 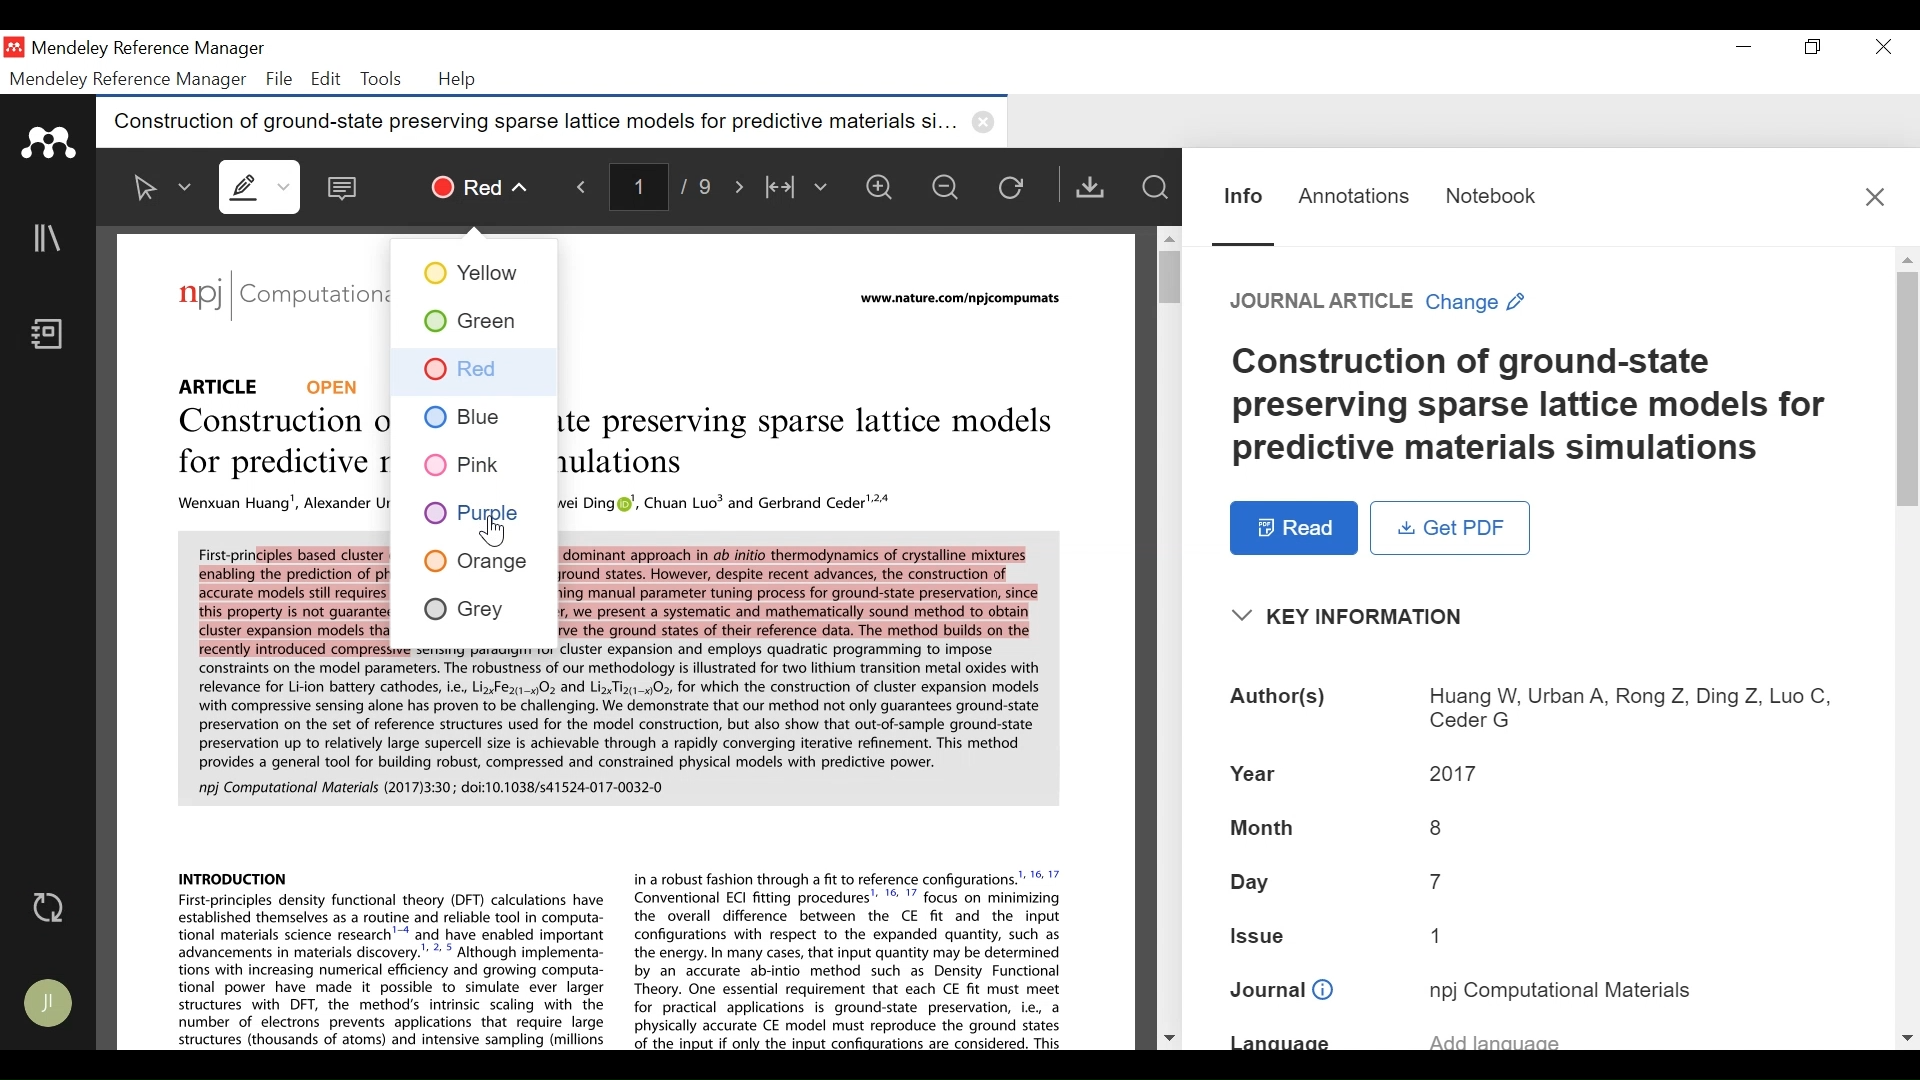 What do you see at coordinates (1440, 935) in the screenshot?
I see `1` at bounding box center [1440, 935].